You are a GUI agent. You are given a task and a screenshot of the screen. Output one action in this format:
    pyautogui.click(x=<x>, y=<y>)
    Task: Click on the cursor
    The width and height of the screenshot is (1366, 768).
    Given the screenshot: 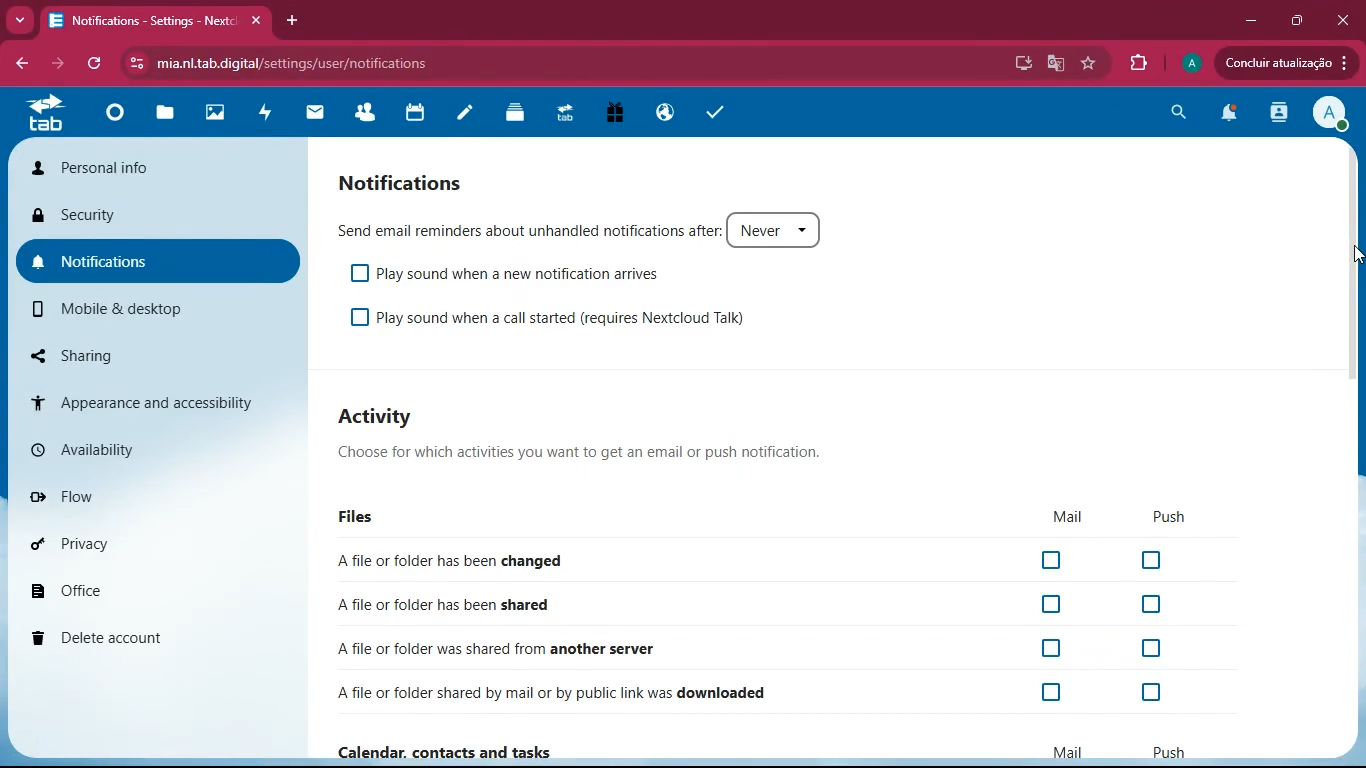 What is the action you would take?
    pyautogui.click(x=1357, y=257)
    